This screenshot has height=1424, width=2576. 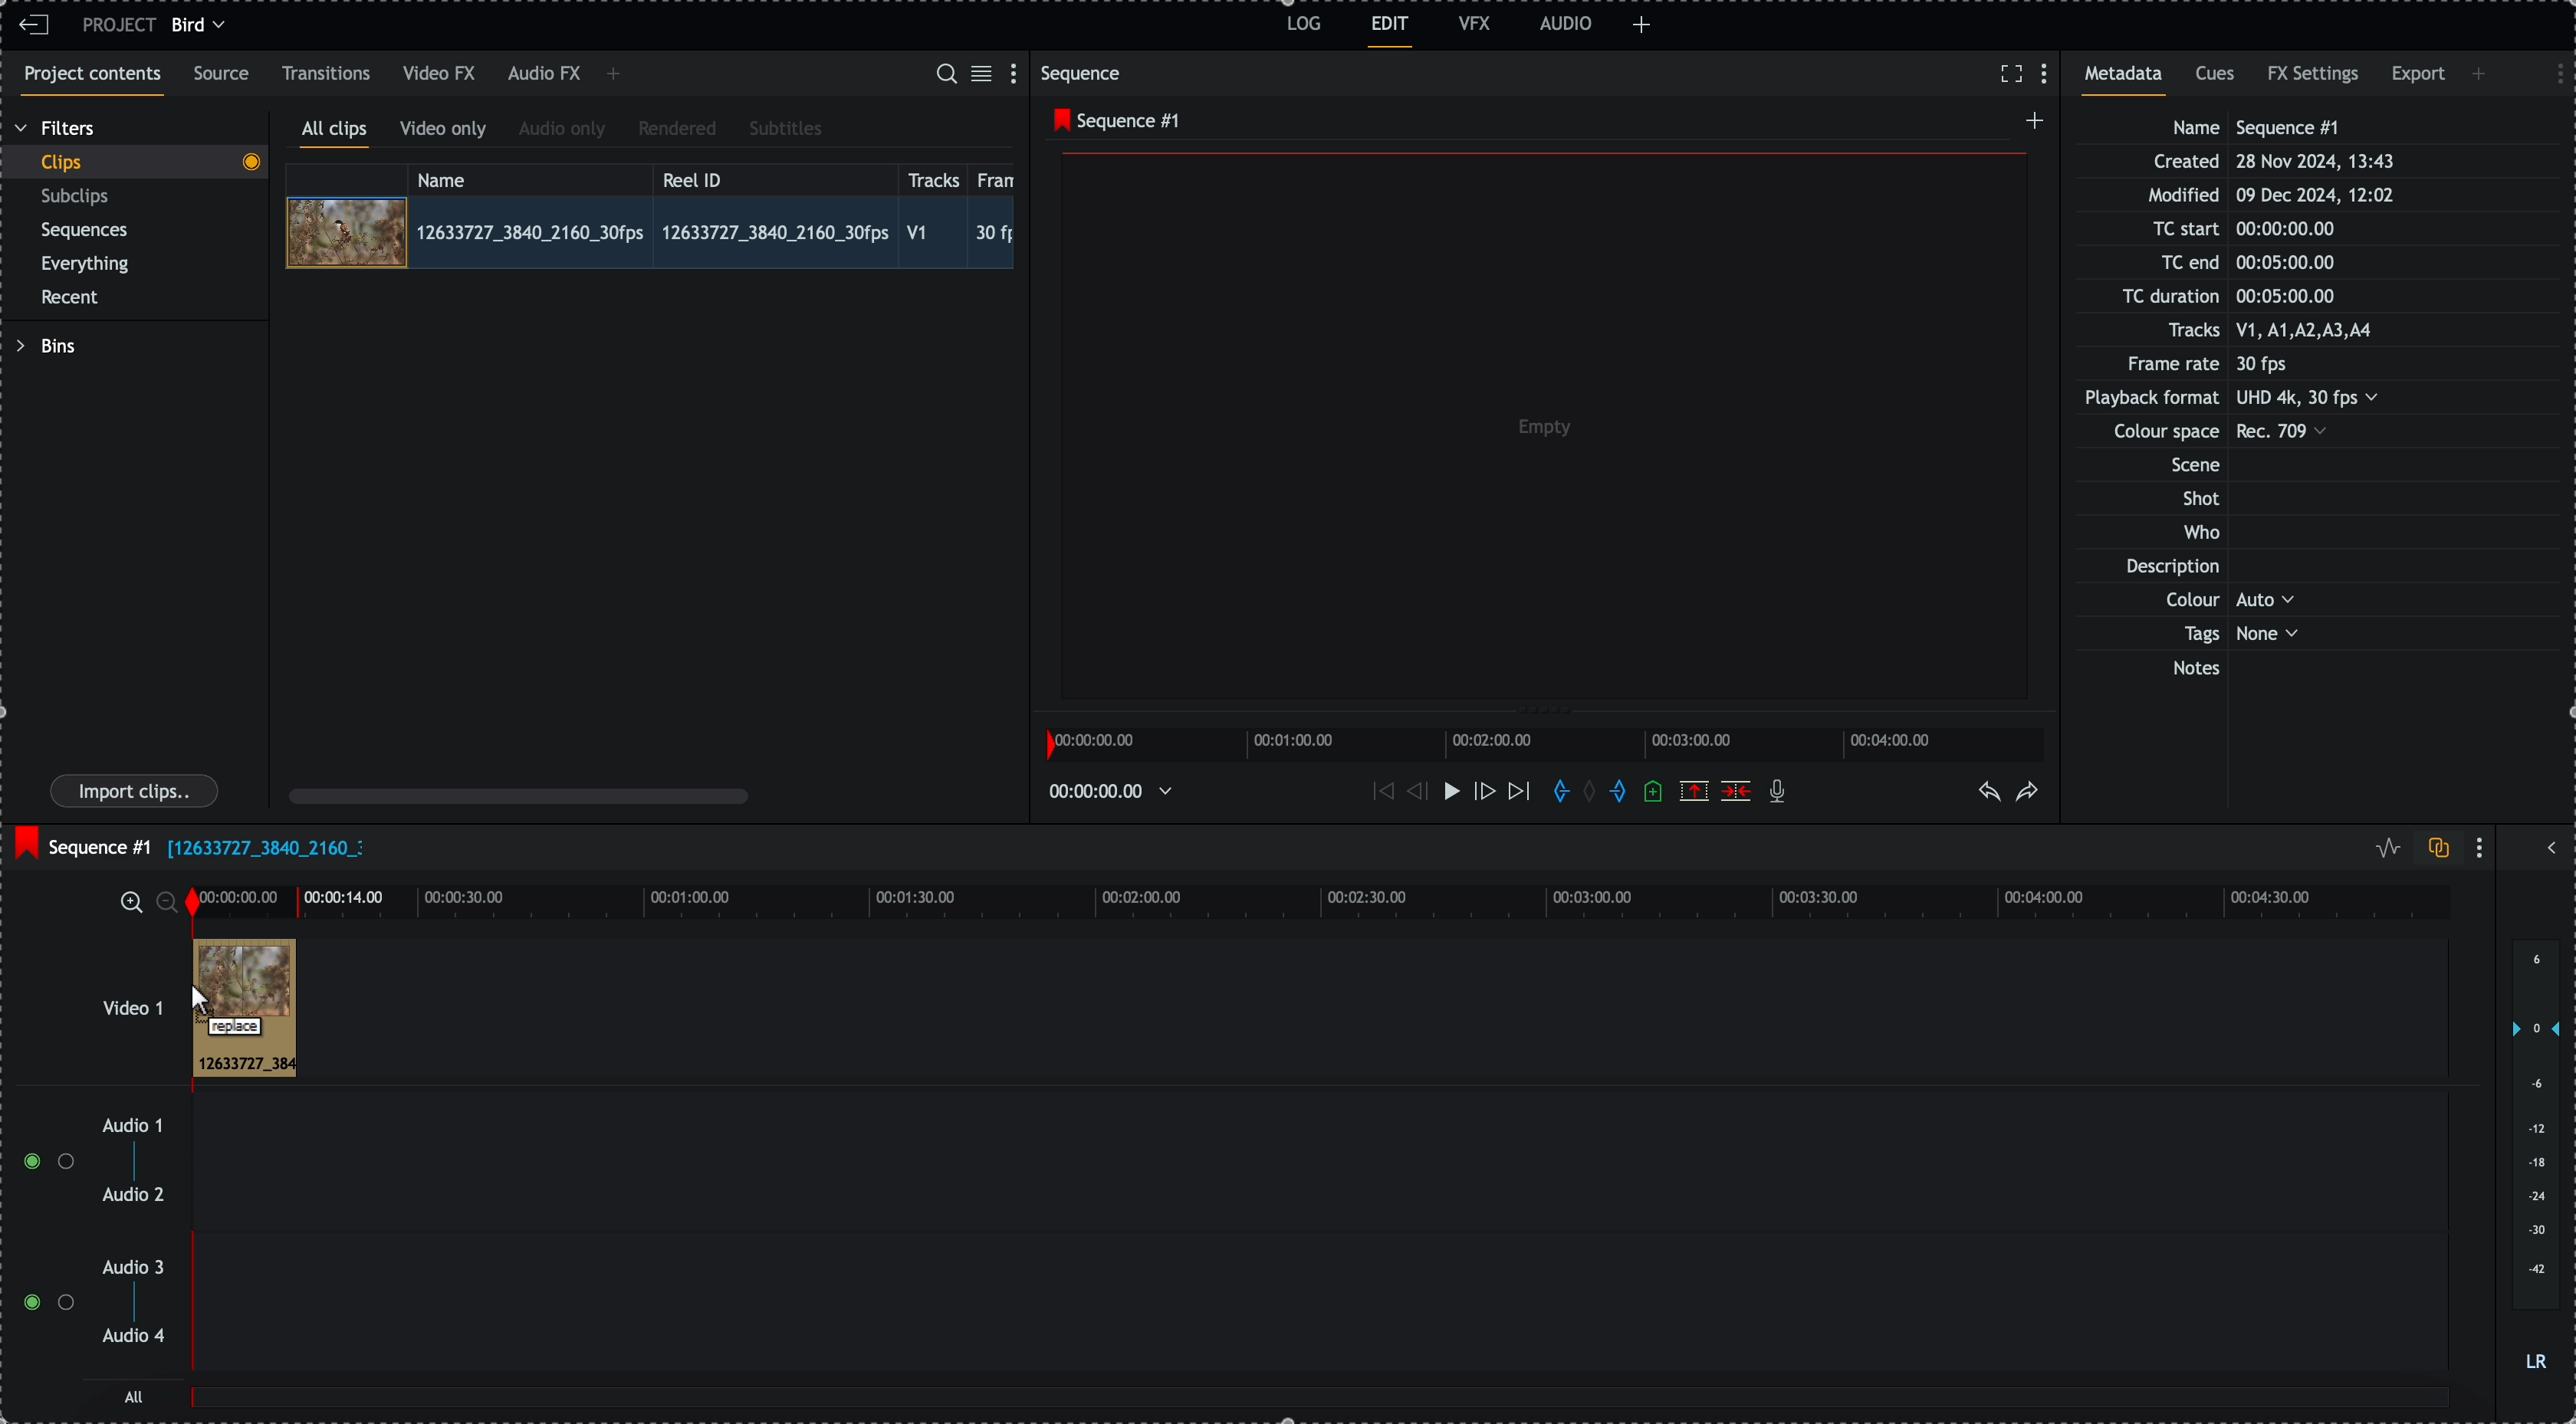 What do you see at coordinates (1566, 23) in the screenshot?
I see `AUDIO` at bounding box center [1566, 23].